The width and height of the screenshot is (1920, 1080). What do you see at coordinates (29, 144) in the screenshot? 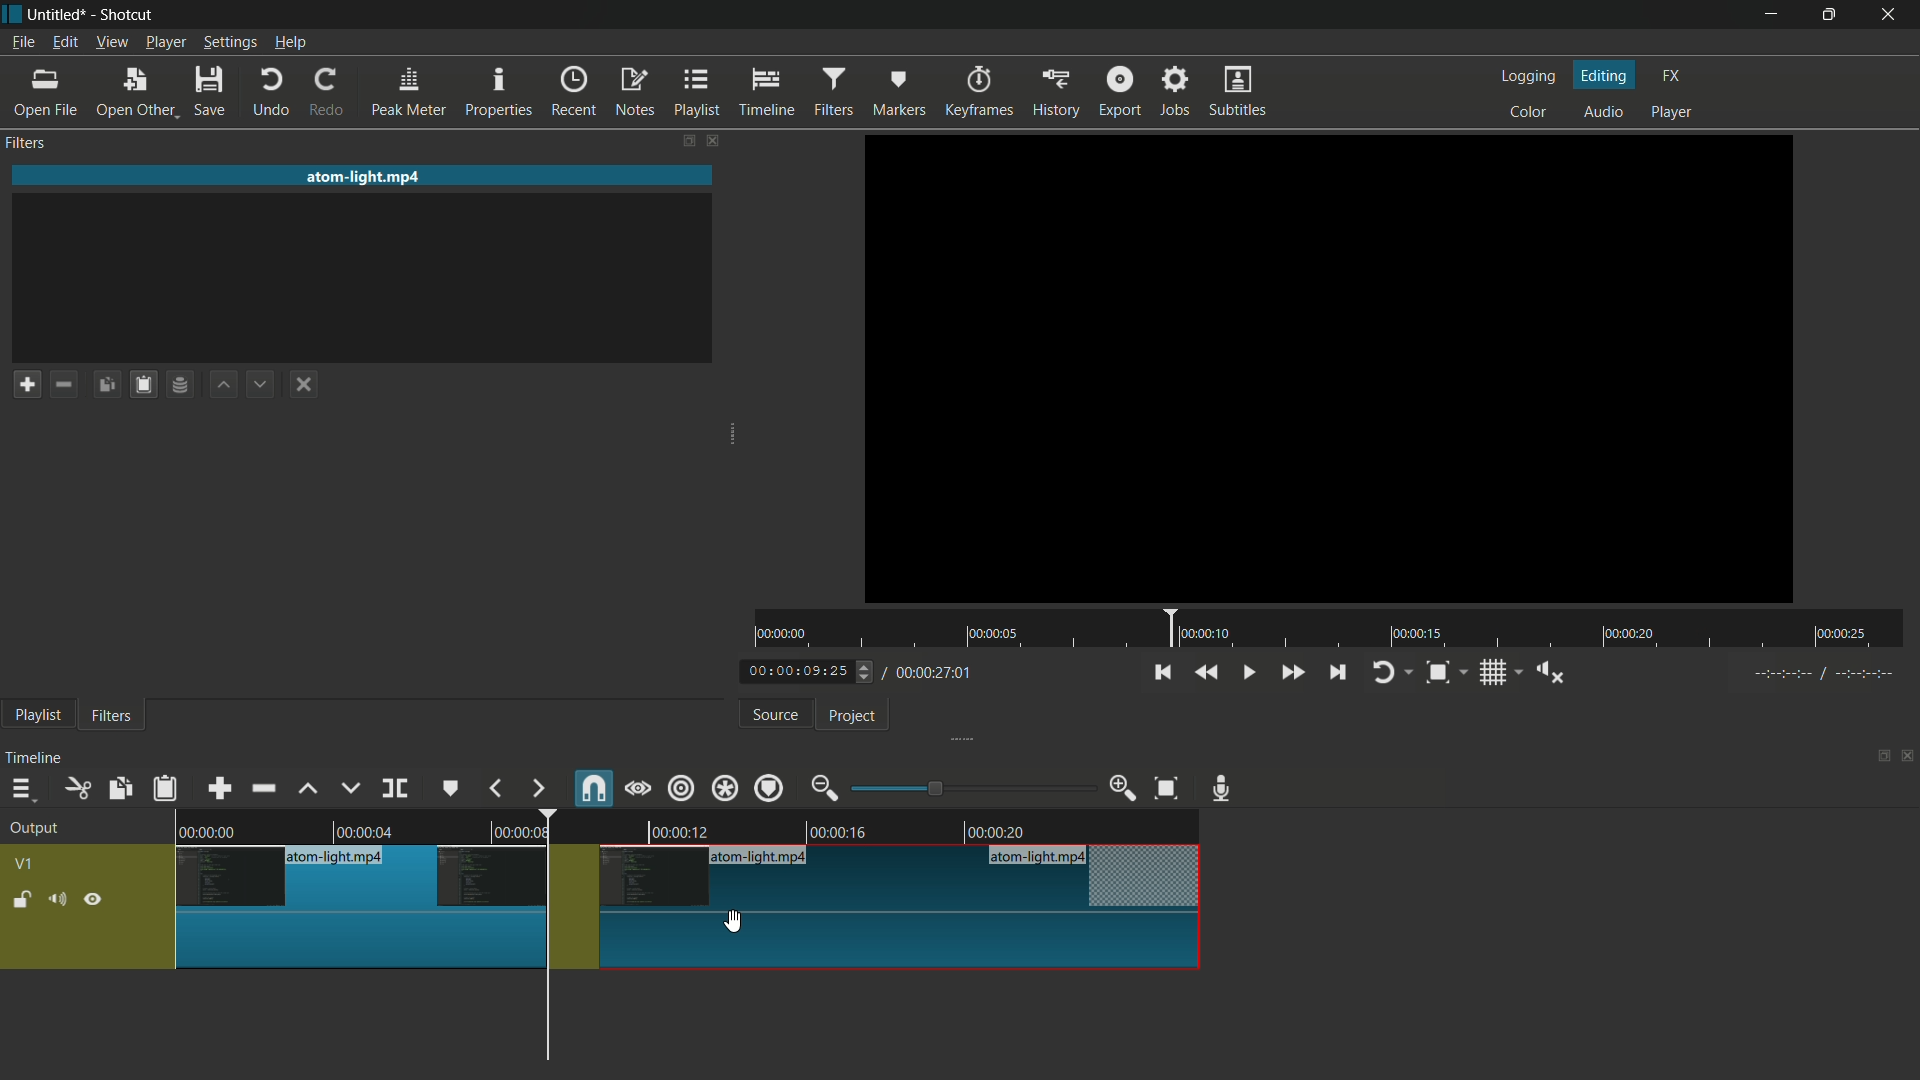
I see `filters` at bounding box center [29, 144].